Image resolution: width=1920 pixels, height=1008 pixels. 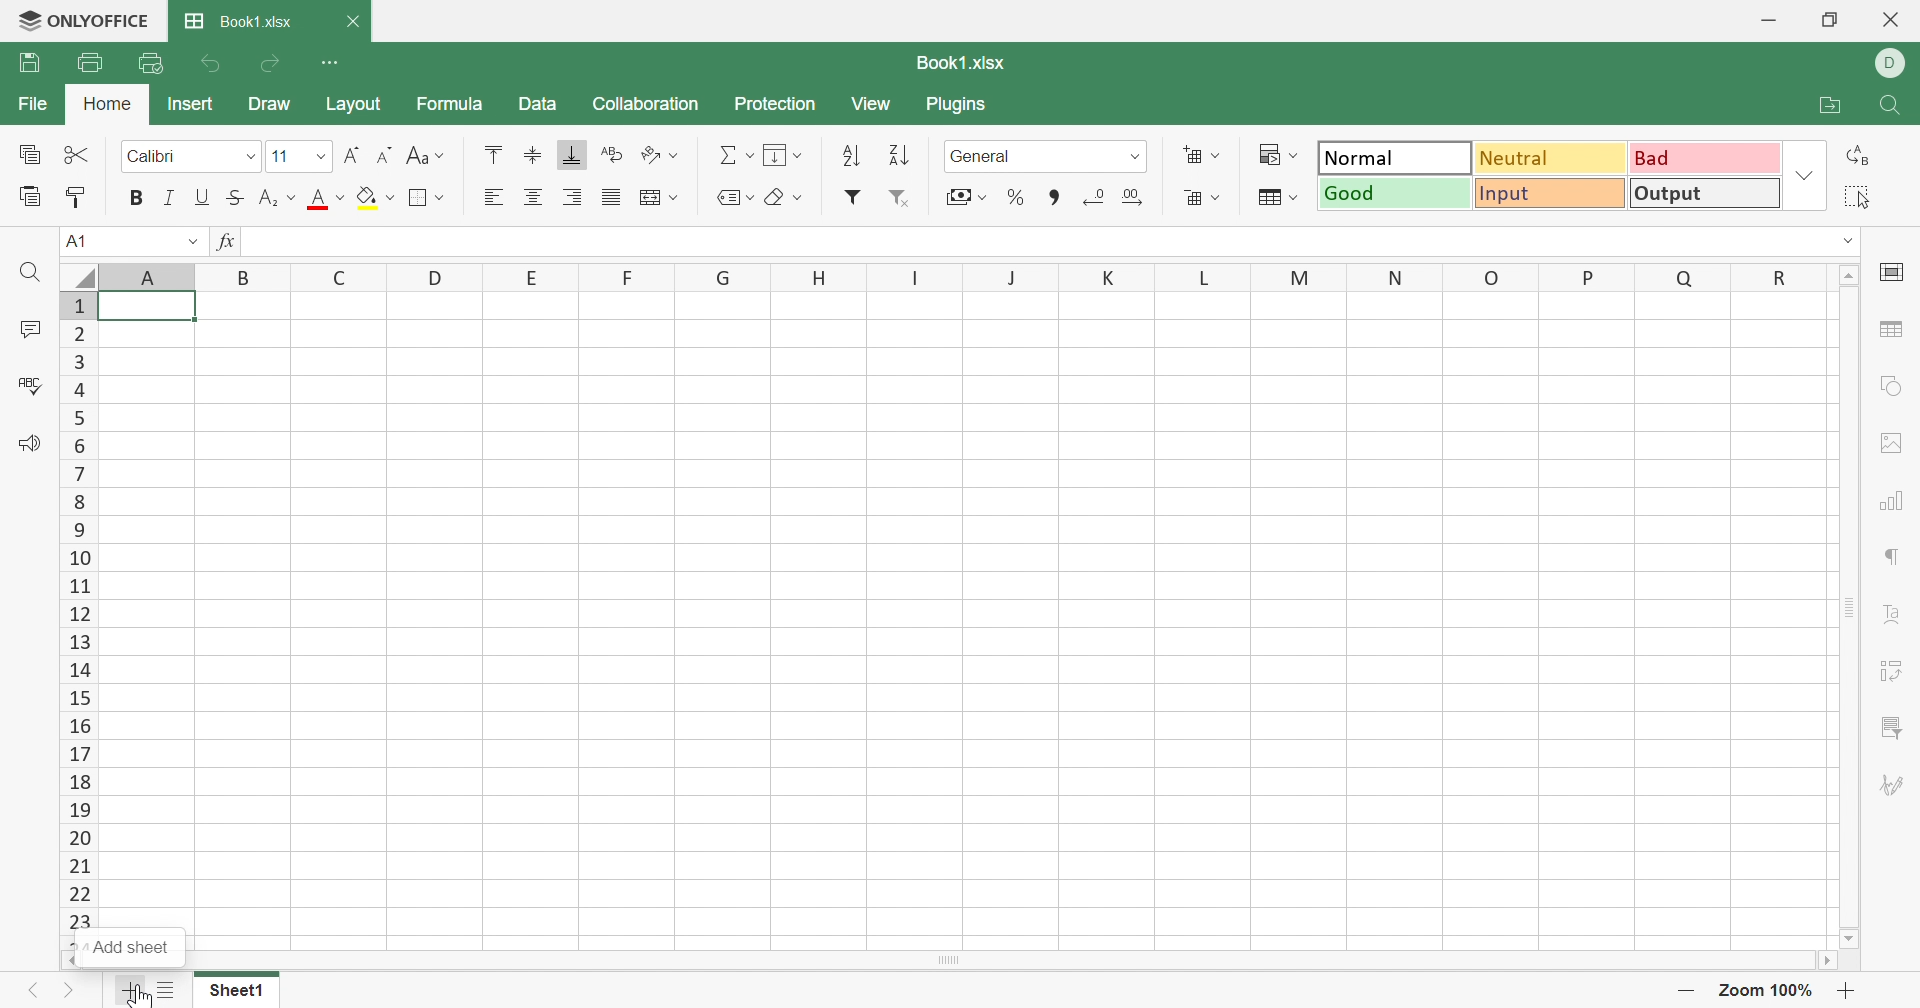 What do you see at coordinates (1686, 278) in the screenshot?
I see `Q` at bounding box center [1686, 278].